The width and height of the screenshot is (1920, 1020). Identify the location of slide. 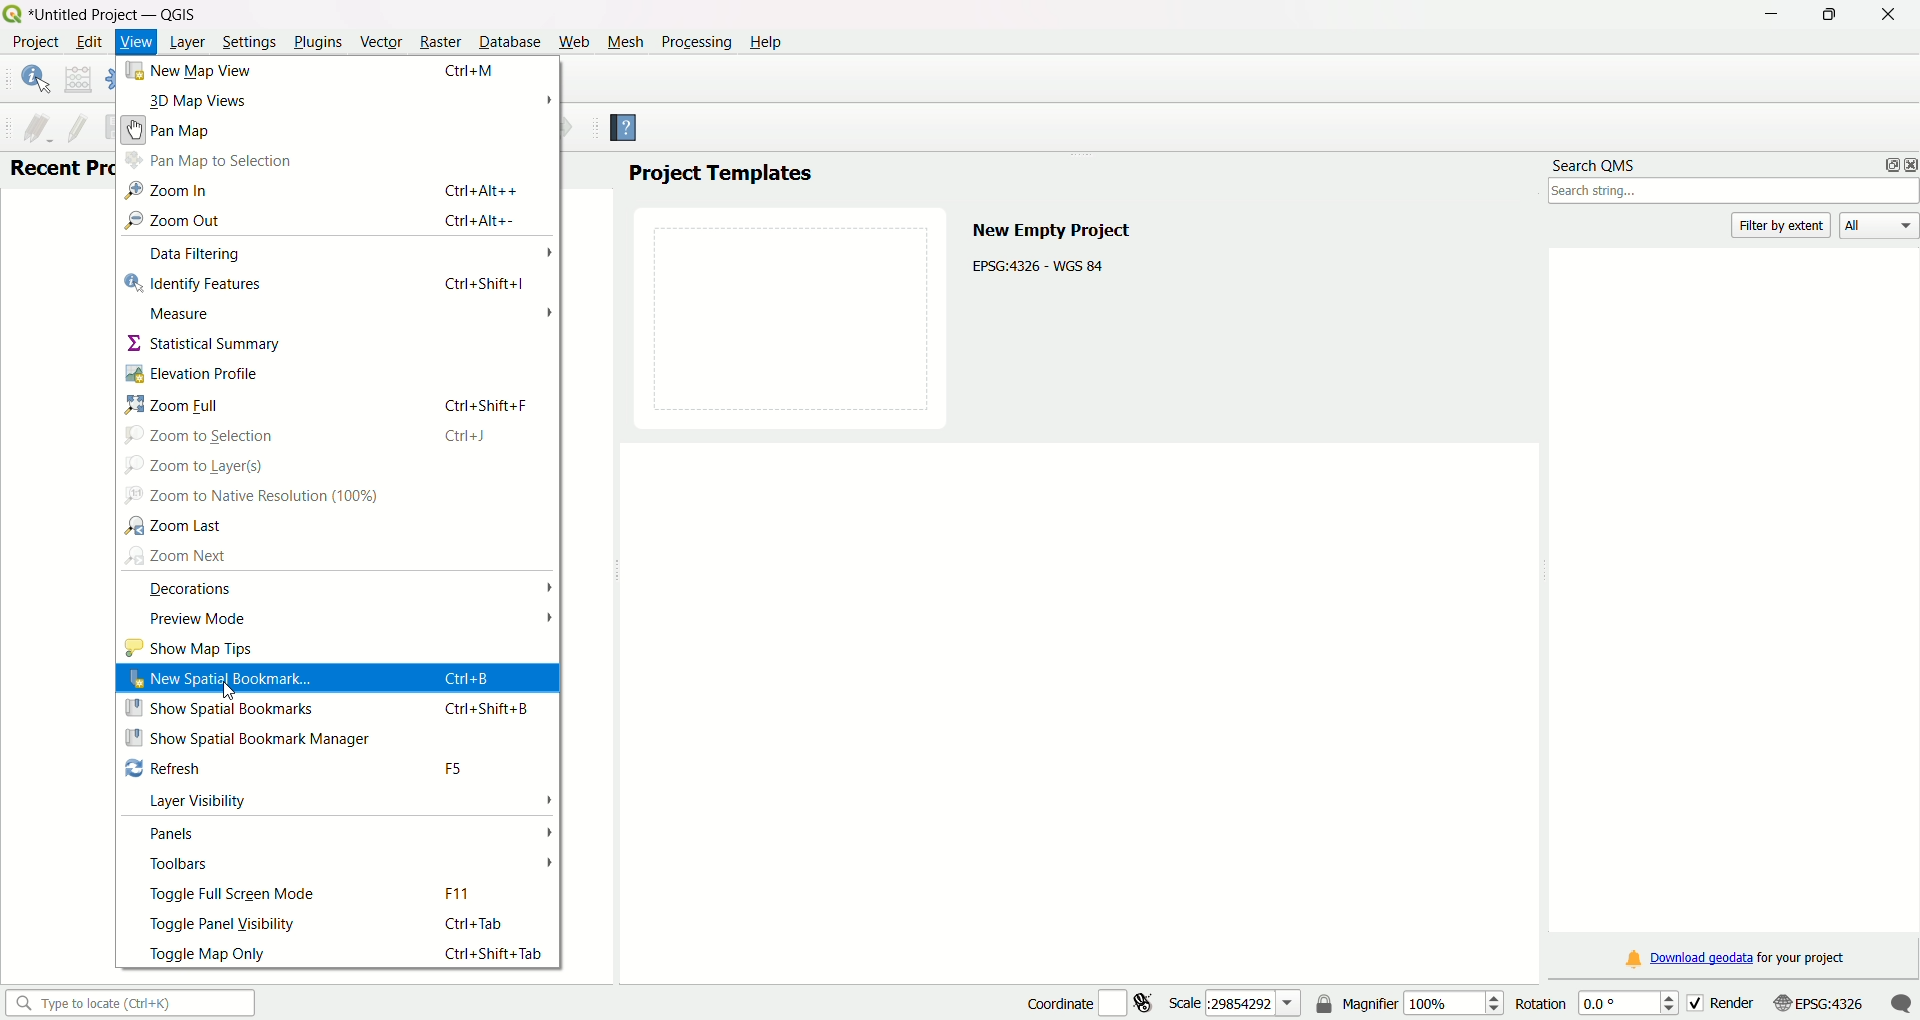
(793, 315).